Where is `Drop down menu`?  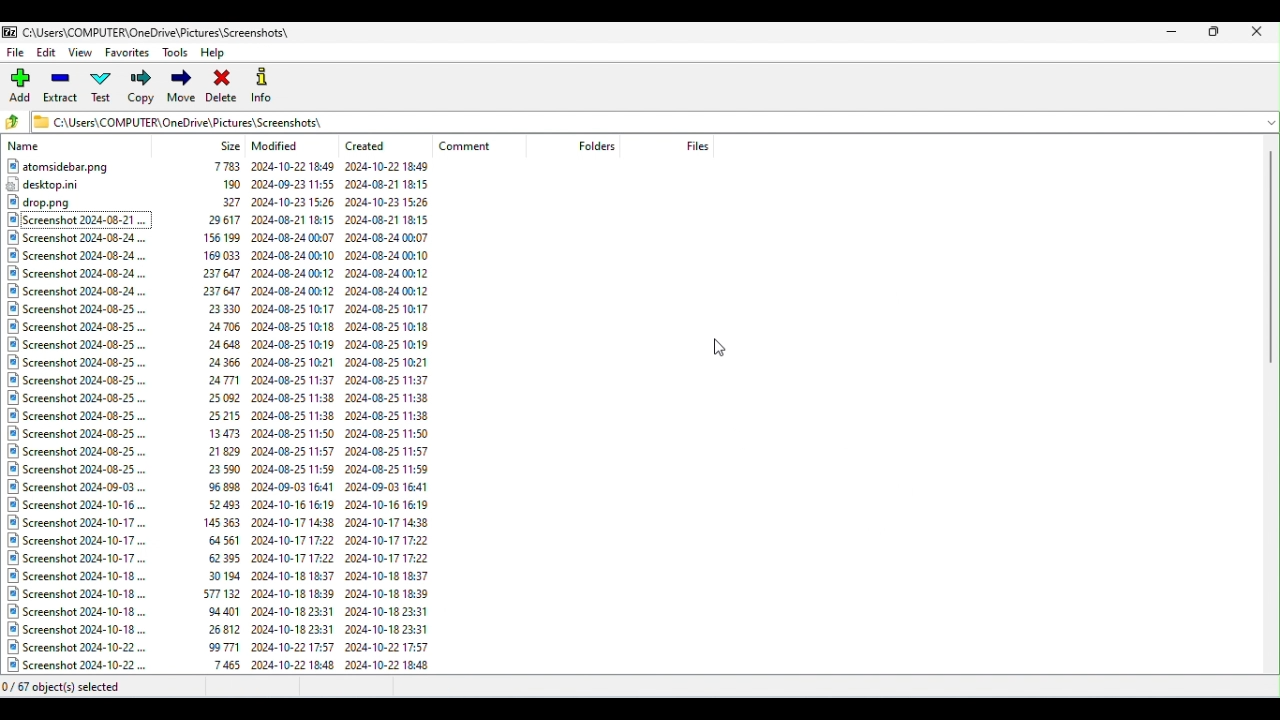
Drop down menu is located at coordinates (1269, 121).